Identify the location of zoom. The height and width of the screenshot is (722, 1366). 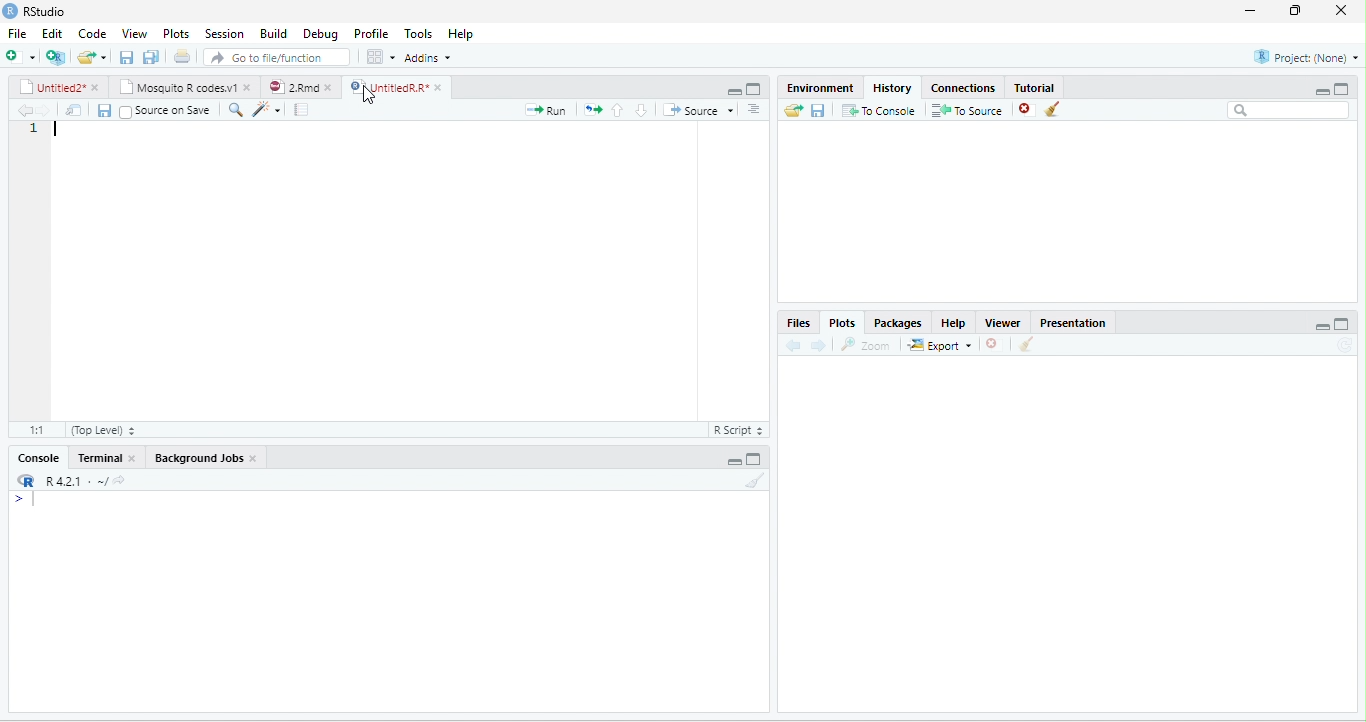
(869, 345).